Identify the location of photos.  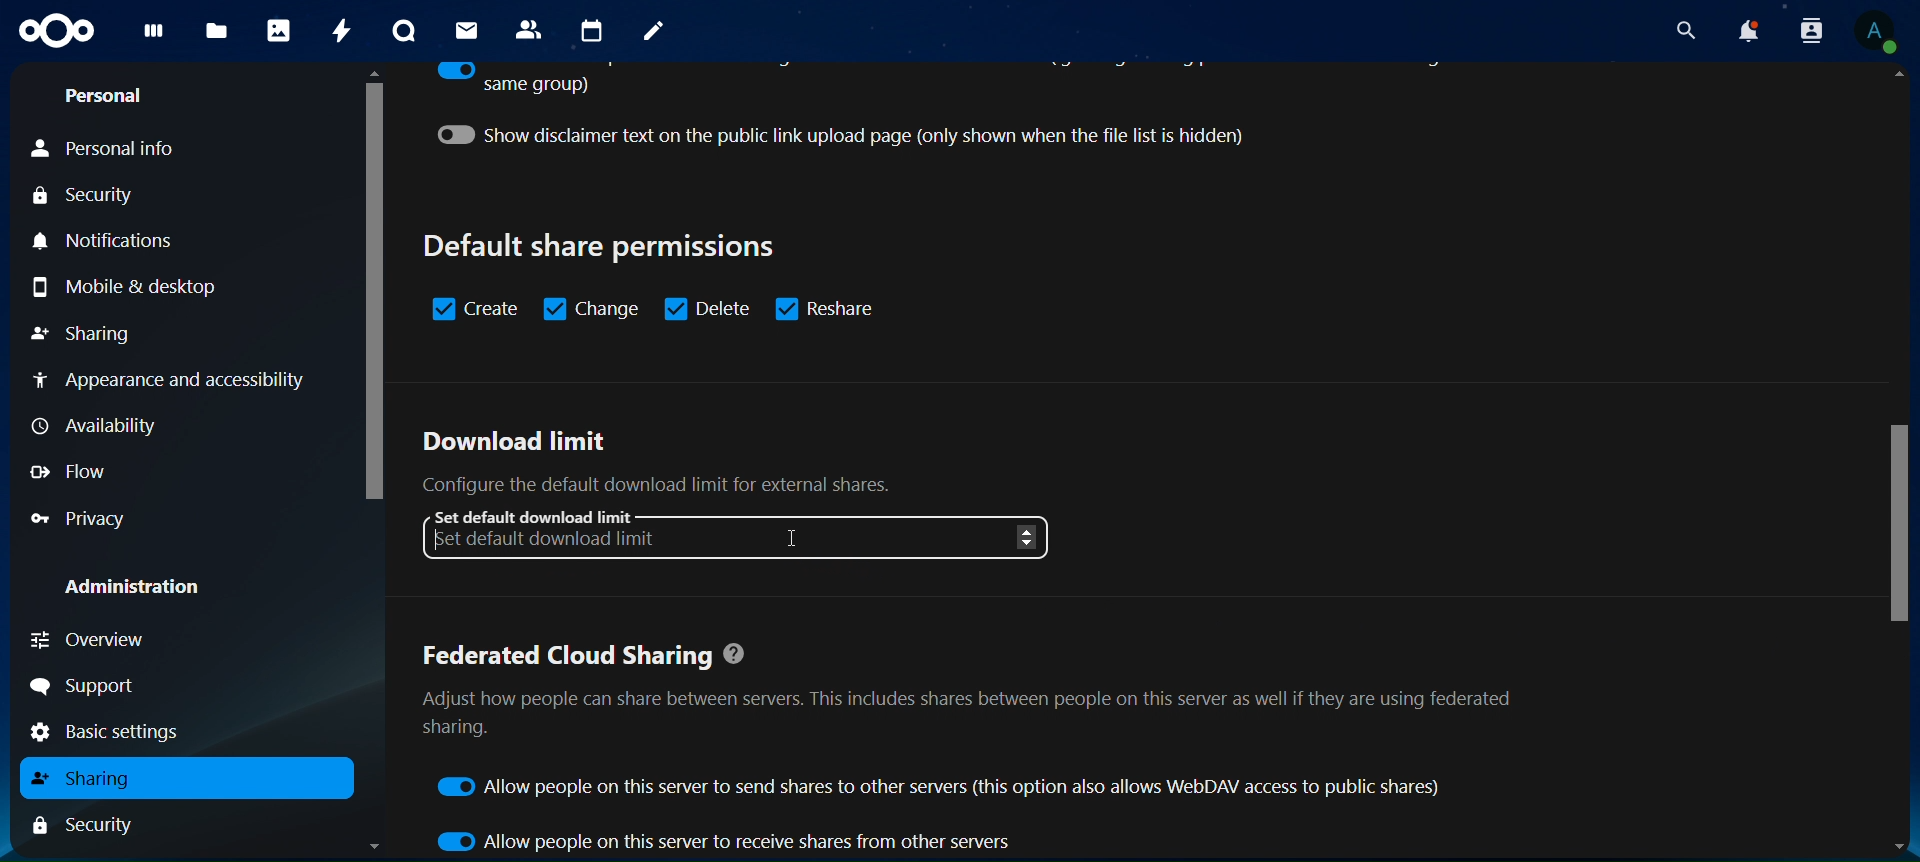
(282, 30).